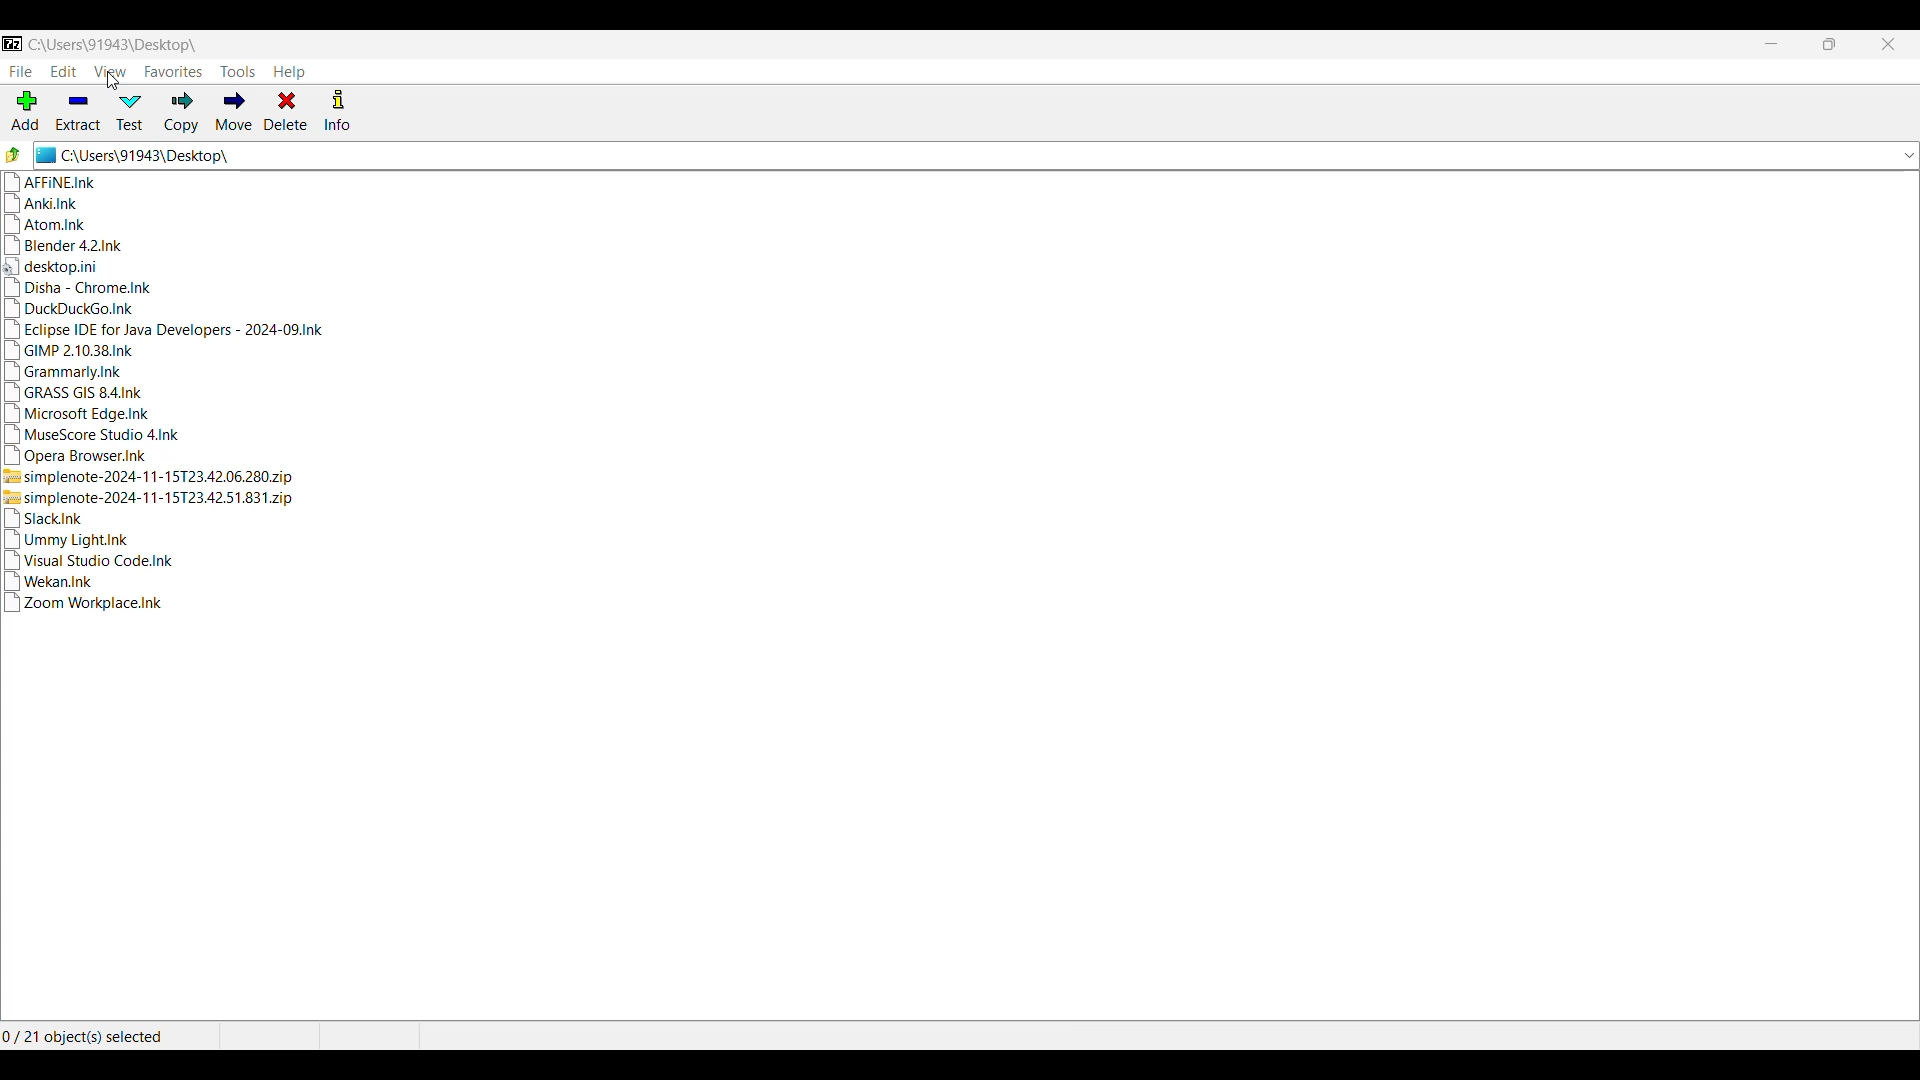  What do you see at coordinates (116, 46) in the screenshot?
I see `C:\Users\91943\Desktop\` at bounding box center [116, 46].